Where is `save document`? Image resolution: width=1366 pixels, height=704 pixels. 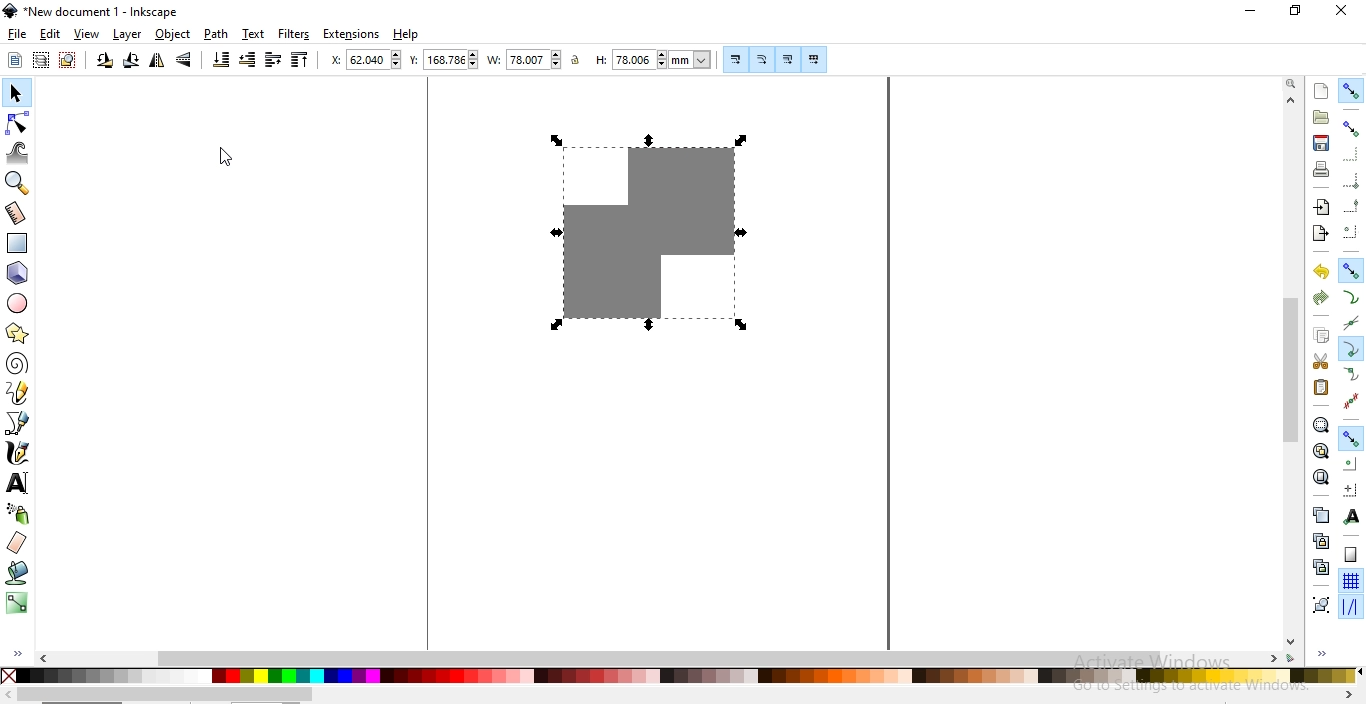
save document is located at coordinates (1319, 143).